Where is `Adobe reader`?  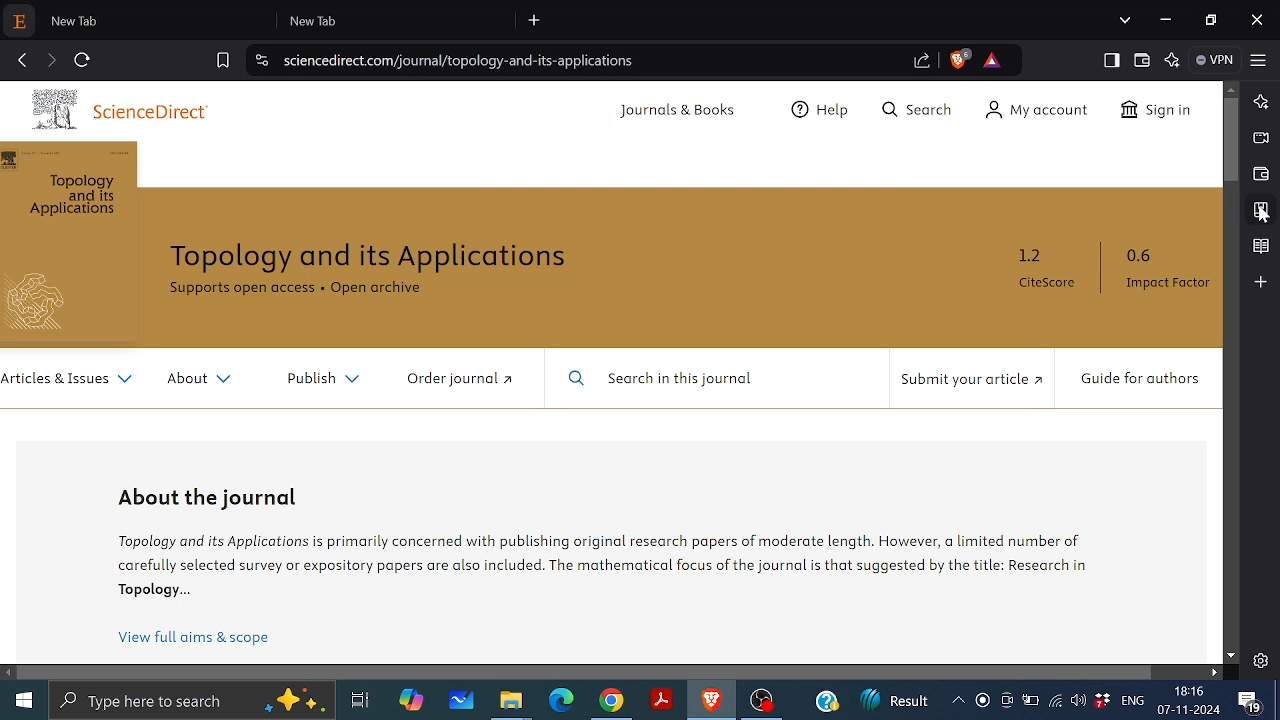
Adobe reader is located at coordinates (662, 697).